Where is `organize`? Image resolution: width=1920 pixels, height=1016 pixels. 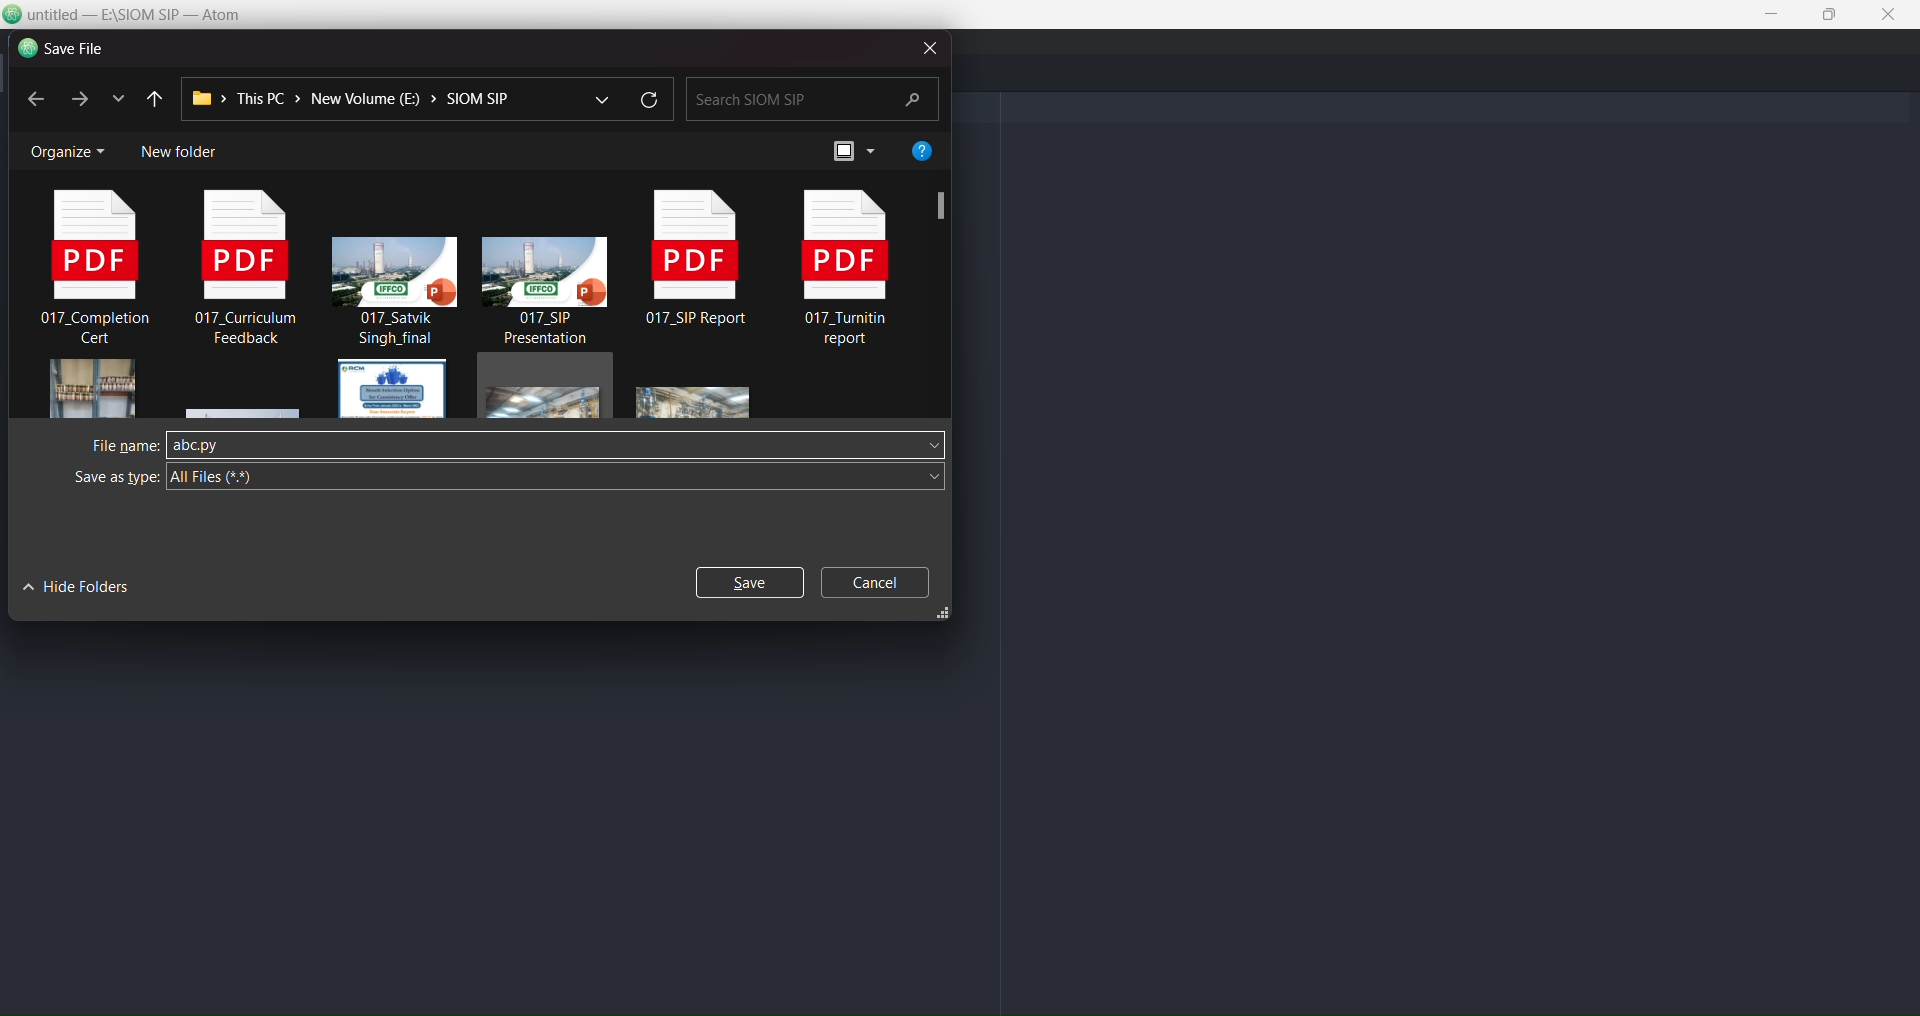
organize is located at coordinates (68, 153).